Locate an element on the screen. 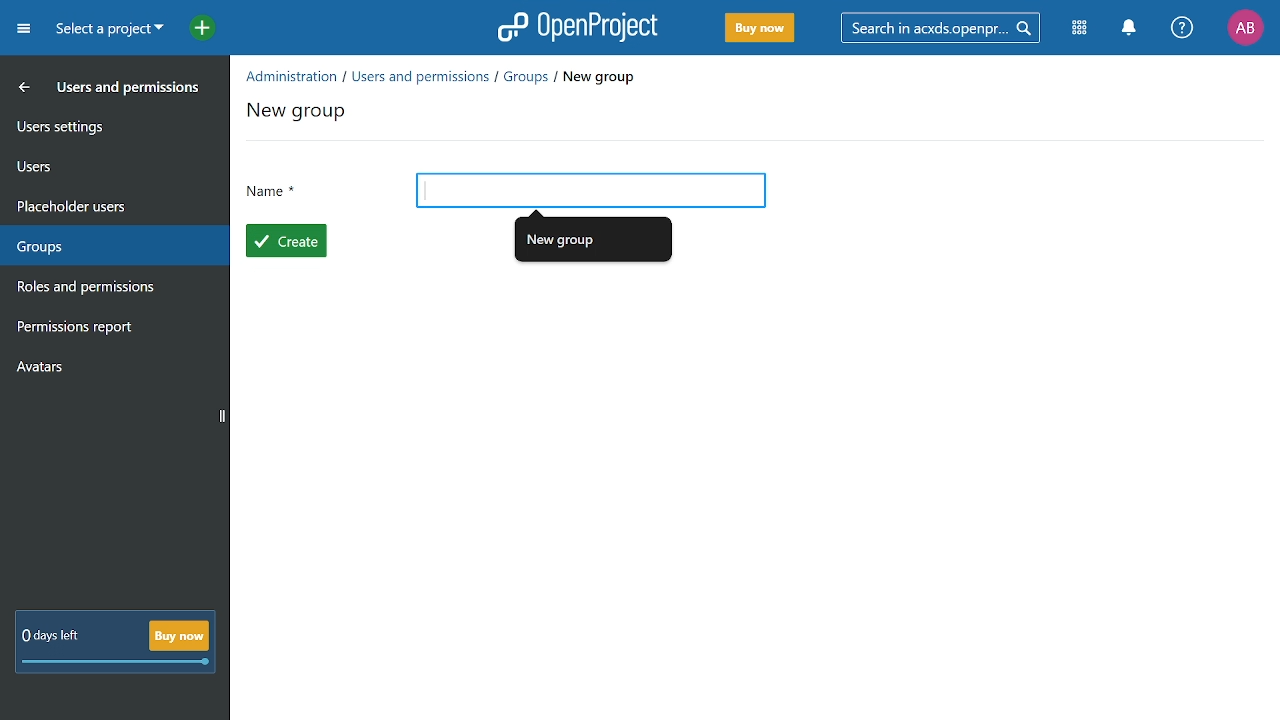 This screenshot has height=720, width=1280. Modules is located at coordinates (1081, 27).